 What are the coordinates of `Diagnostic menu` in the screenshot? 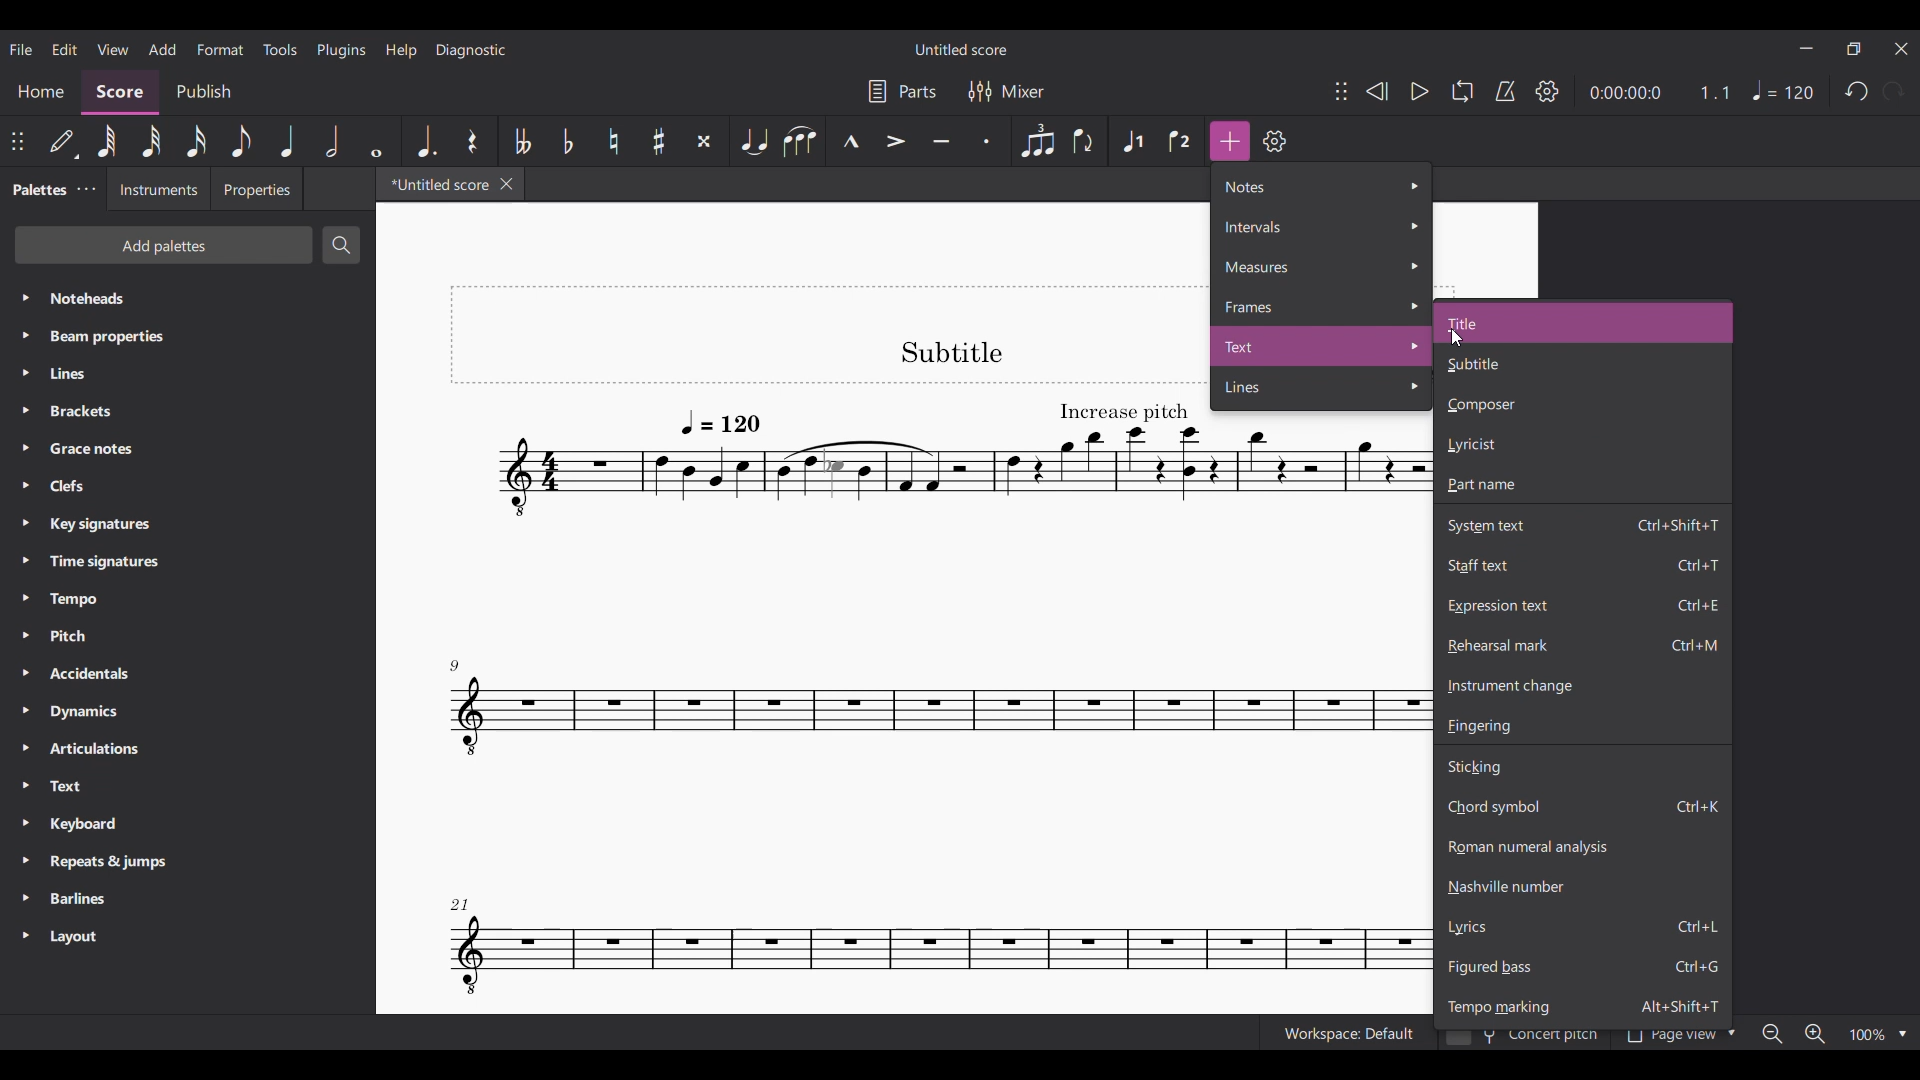 It's located at (471, 50).